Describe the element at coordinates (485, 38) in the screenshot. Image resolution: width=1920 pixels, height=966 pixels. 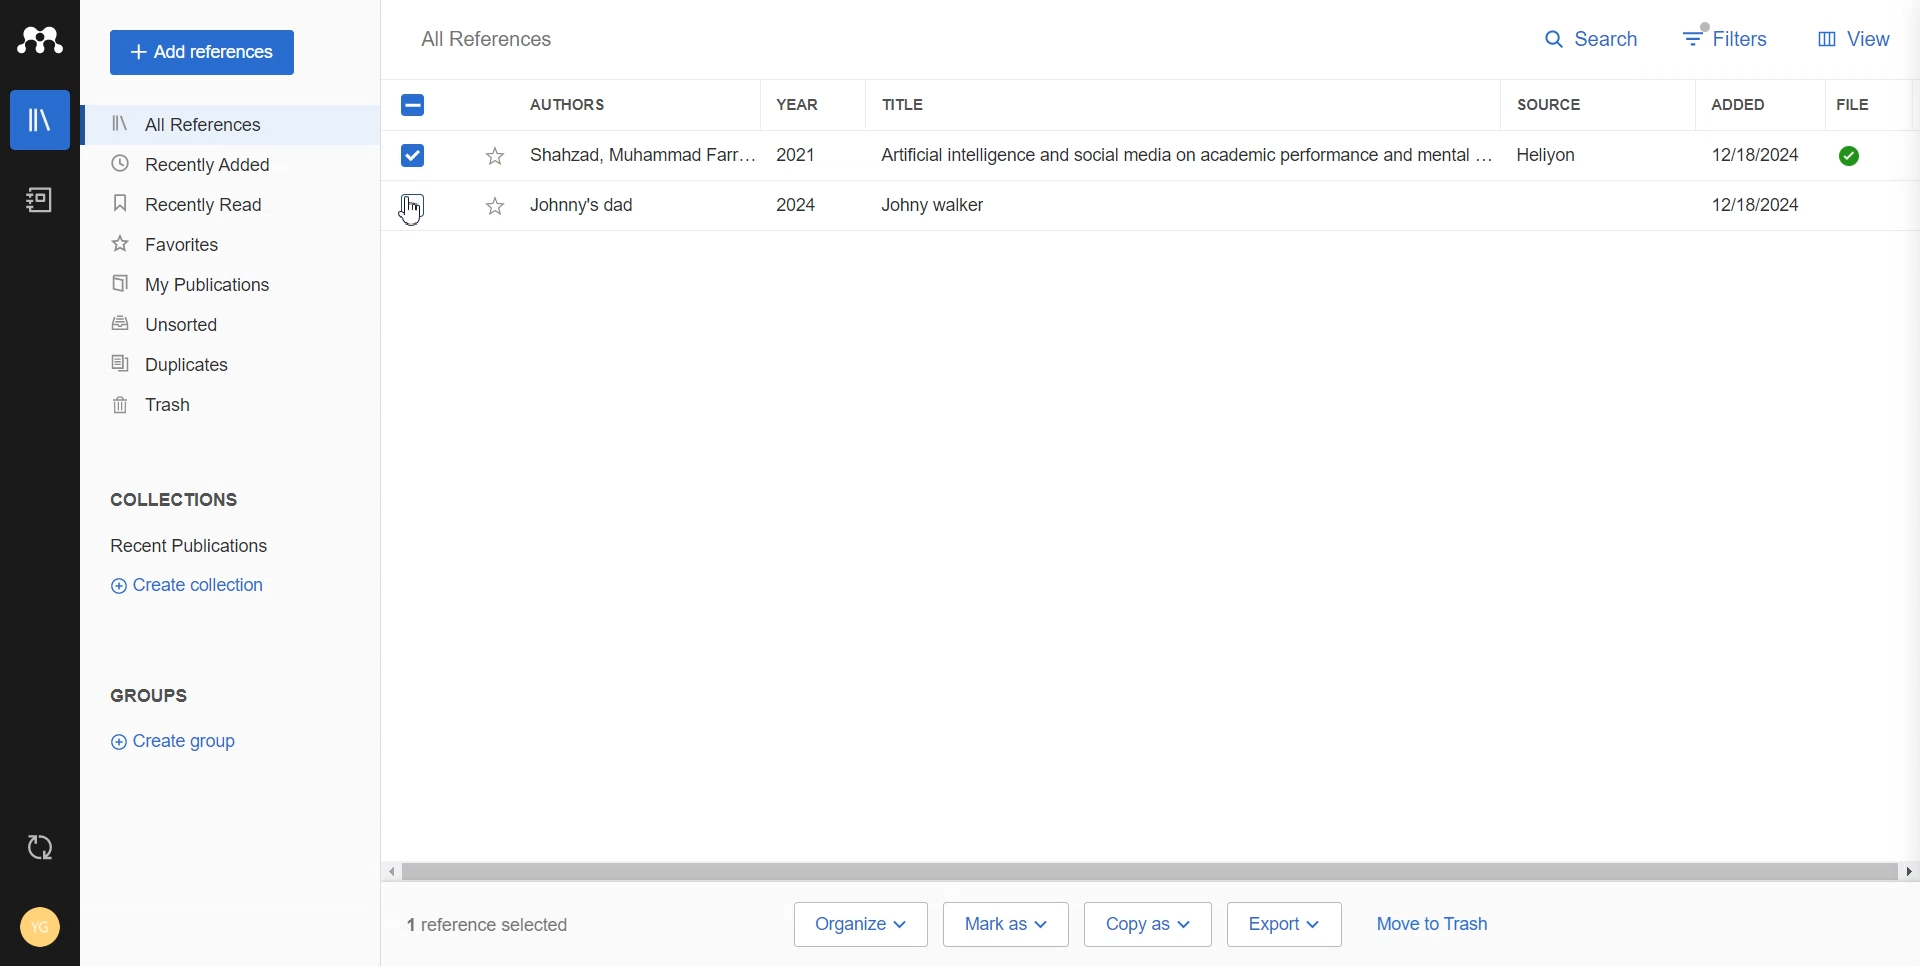
I see `Text` at that location.